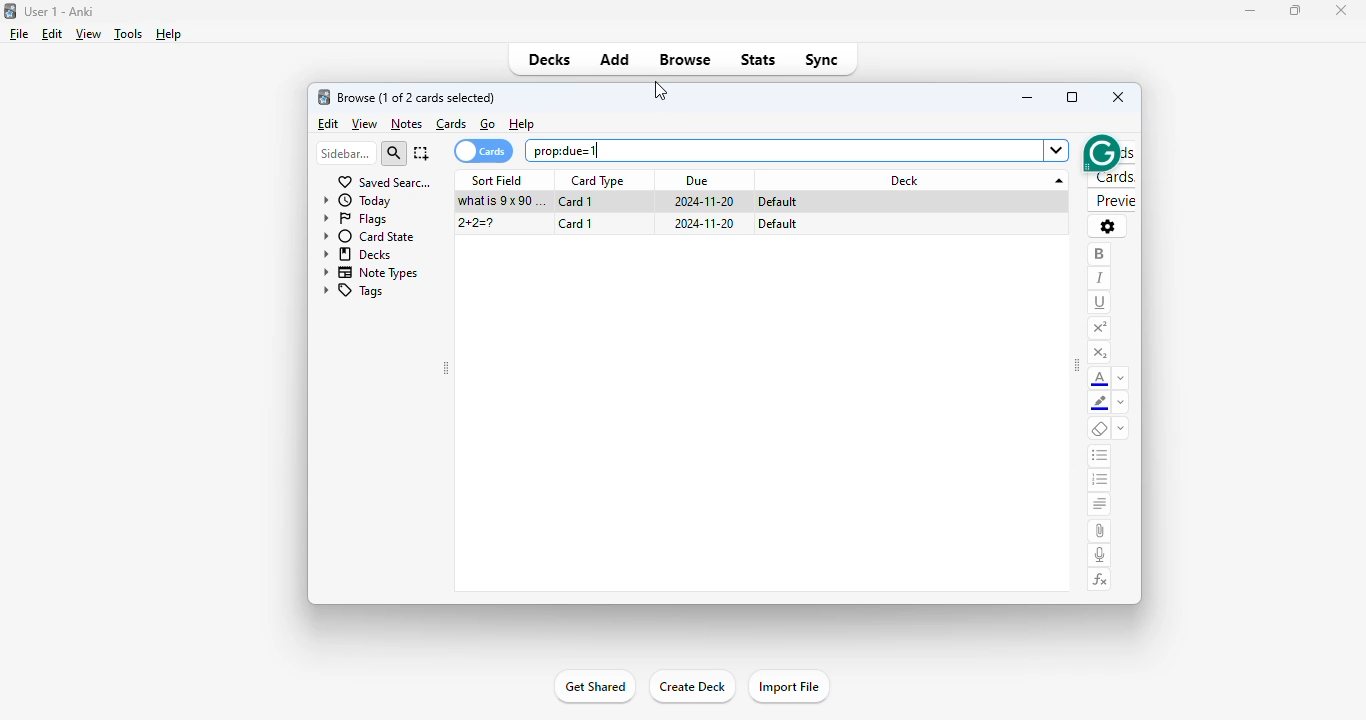 The image size is (1366, 720). Describe the element at coordinates (1100, 555) in the screenshot. I see `record audio` at that location.